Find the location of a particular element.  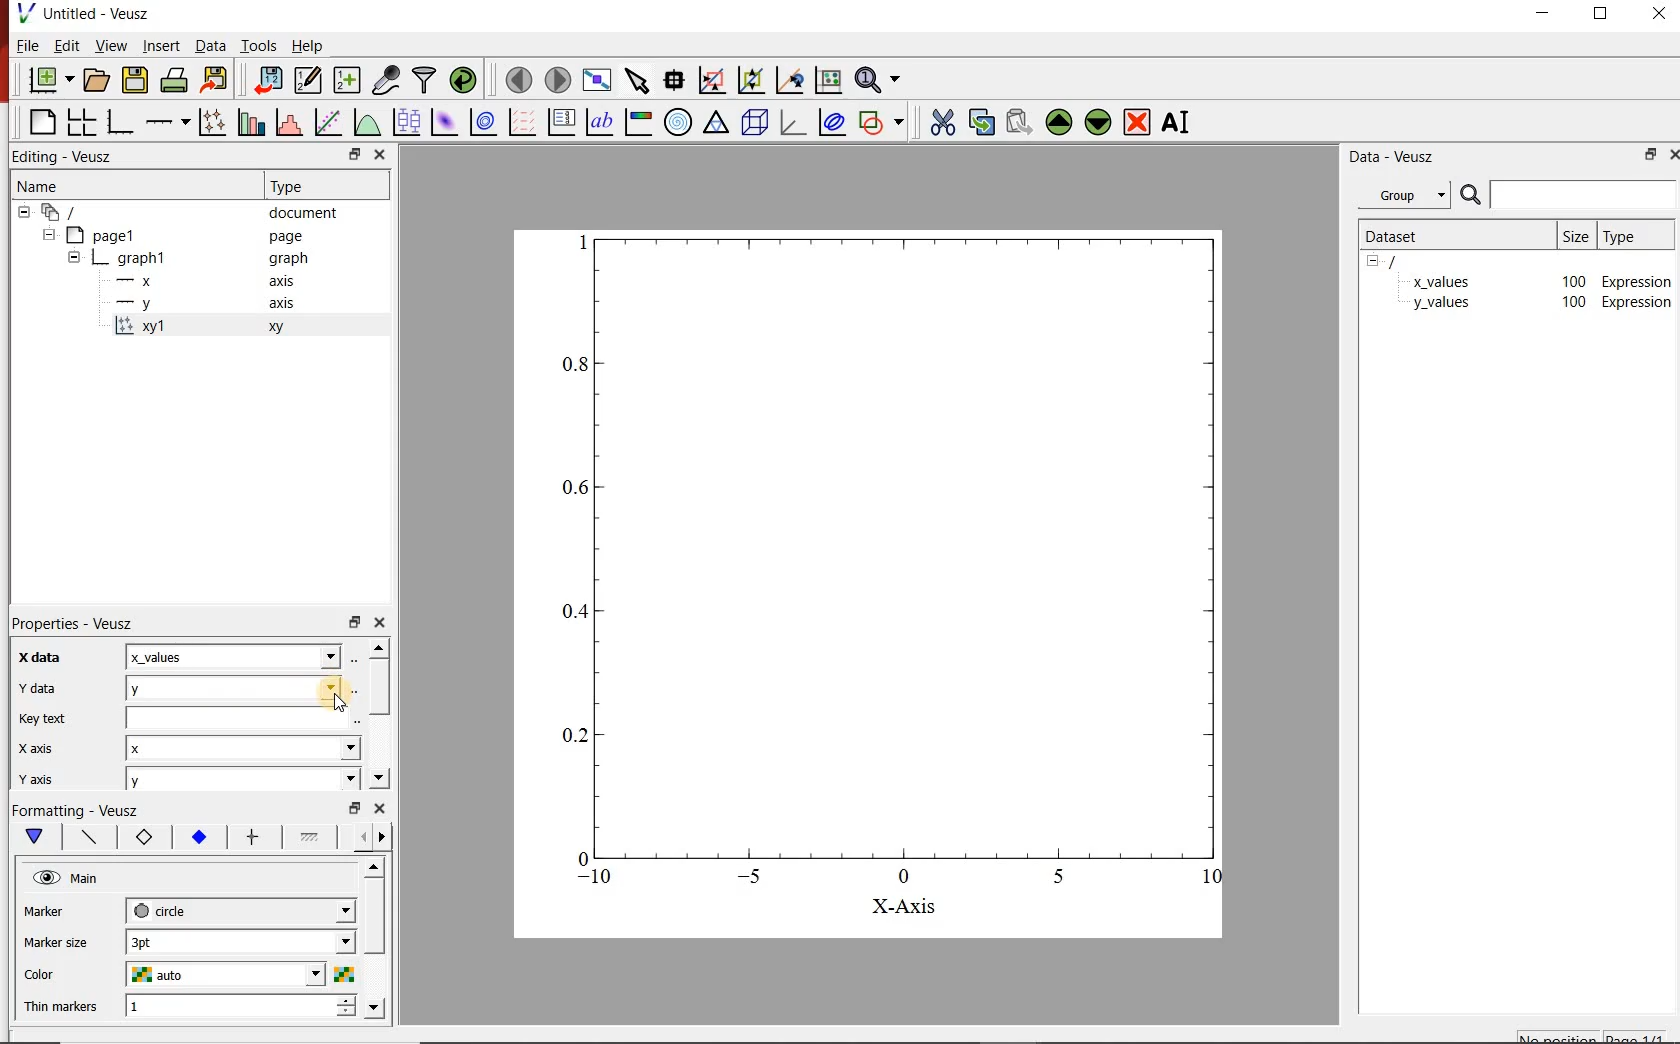

click or draw a rectangle to zoom on graph axes is located at coordinates (712, 80).